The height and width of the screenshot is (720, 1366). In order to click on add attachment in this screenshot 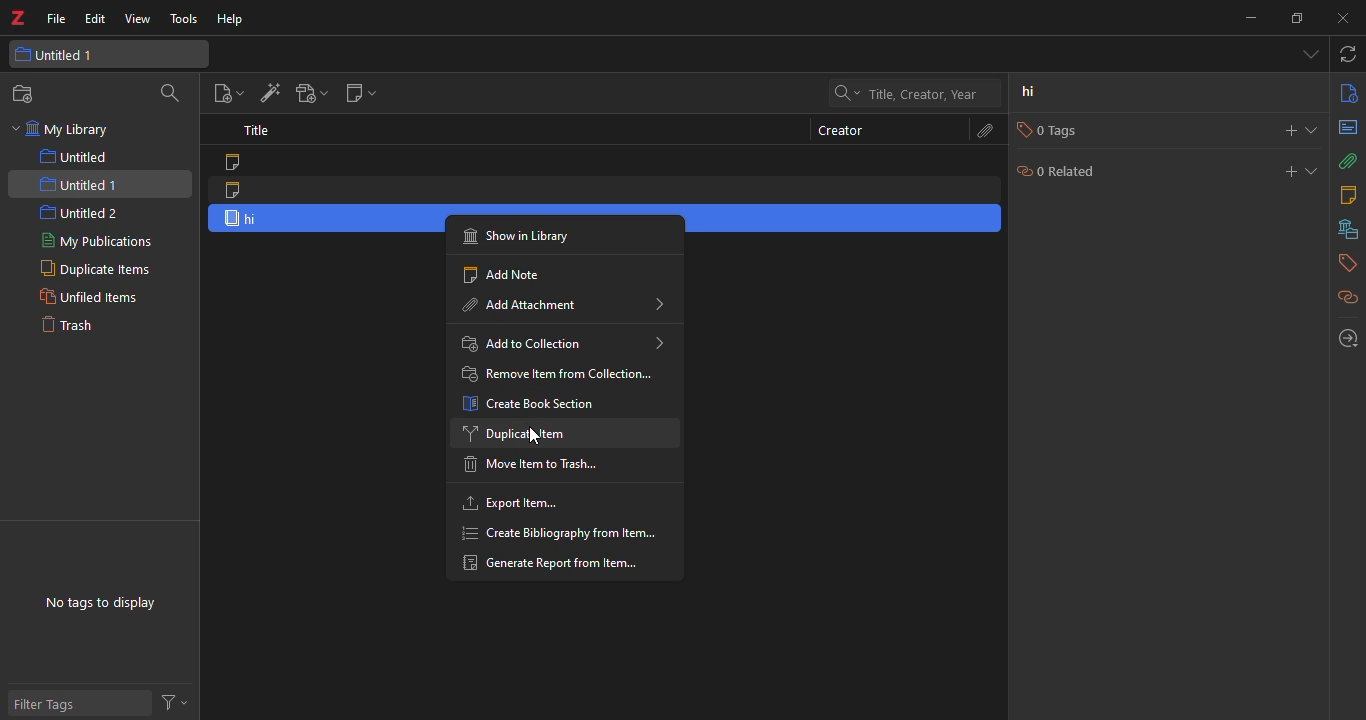, I will do `click(564, 308)`.